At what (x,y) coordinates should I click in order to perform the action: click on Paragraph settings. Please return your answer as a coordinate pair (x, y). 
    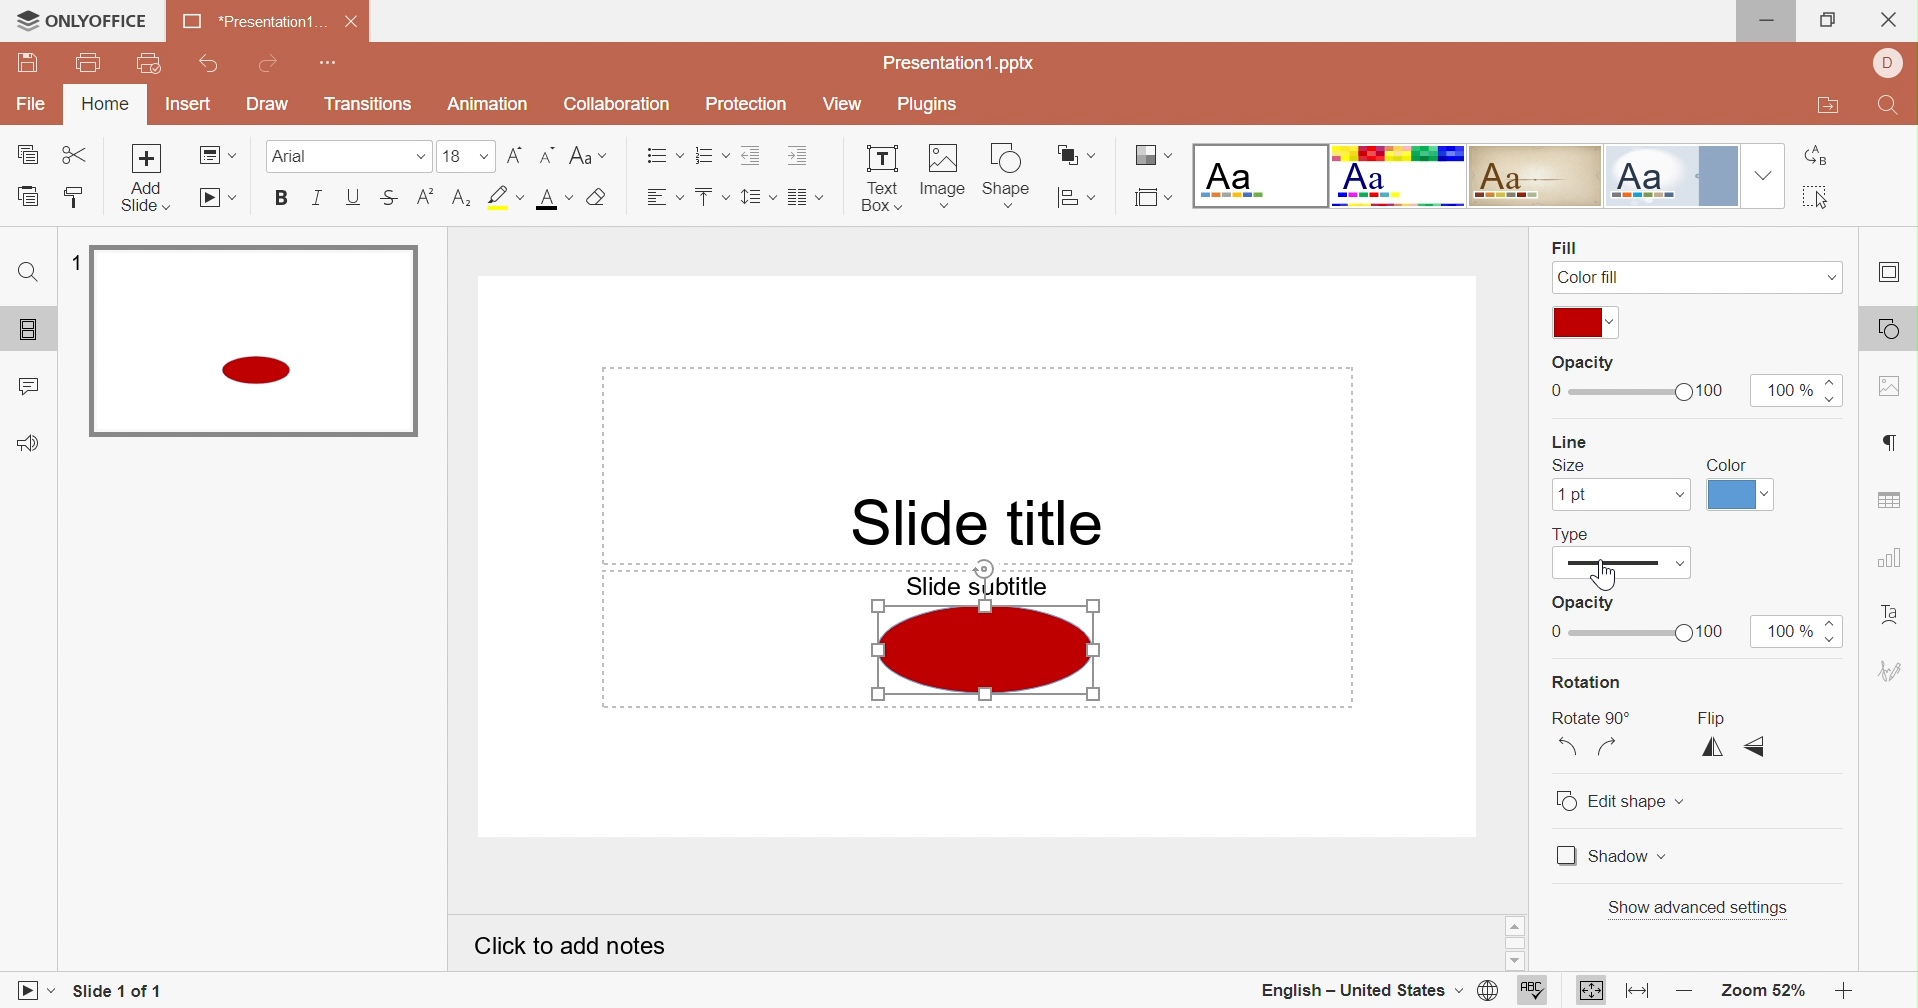
    Looking at the image, I should click on (1889, 443).